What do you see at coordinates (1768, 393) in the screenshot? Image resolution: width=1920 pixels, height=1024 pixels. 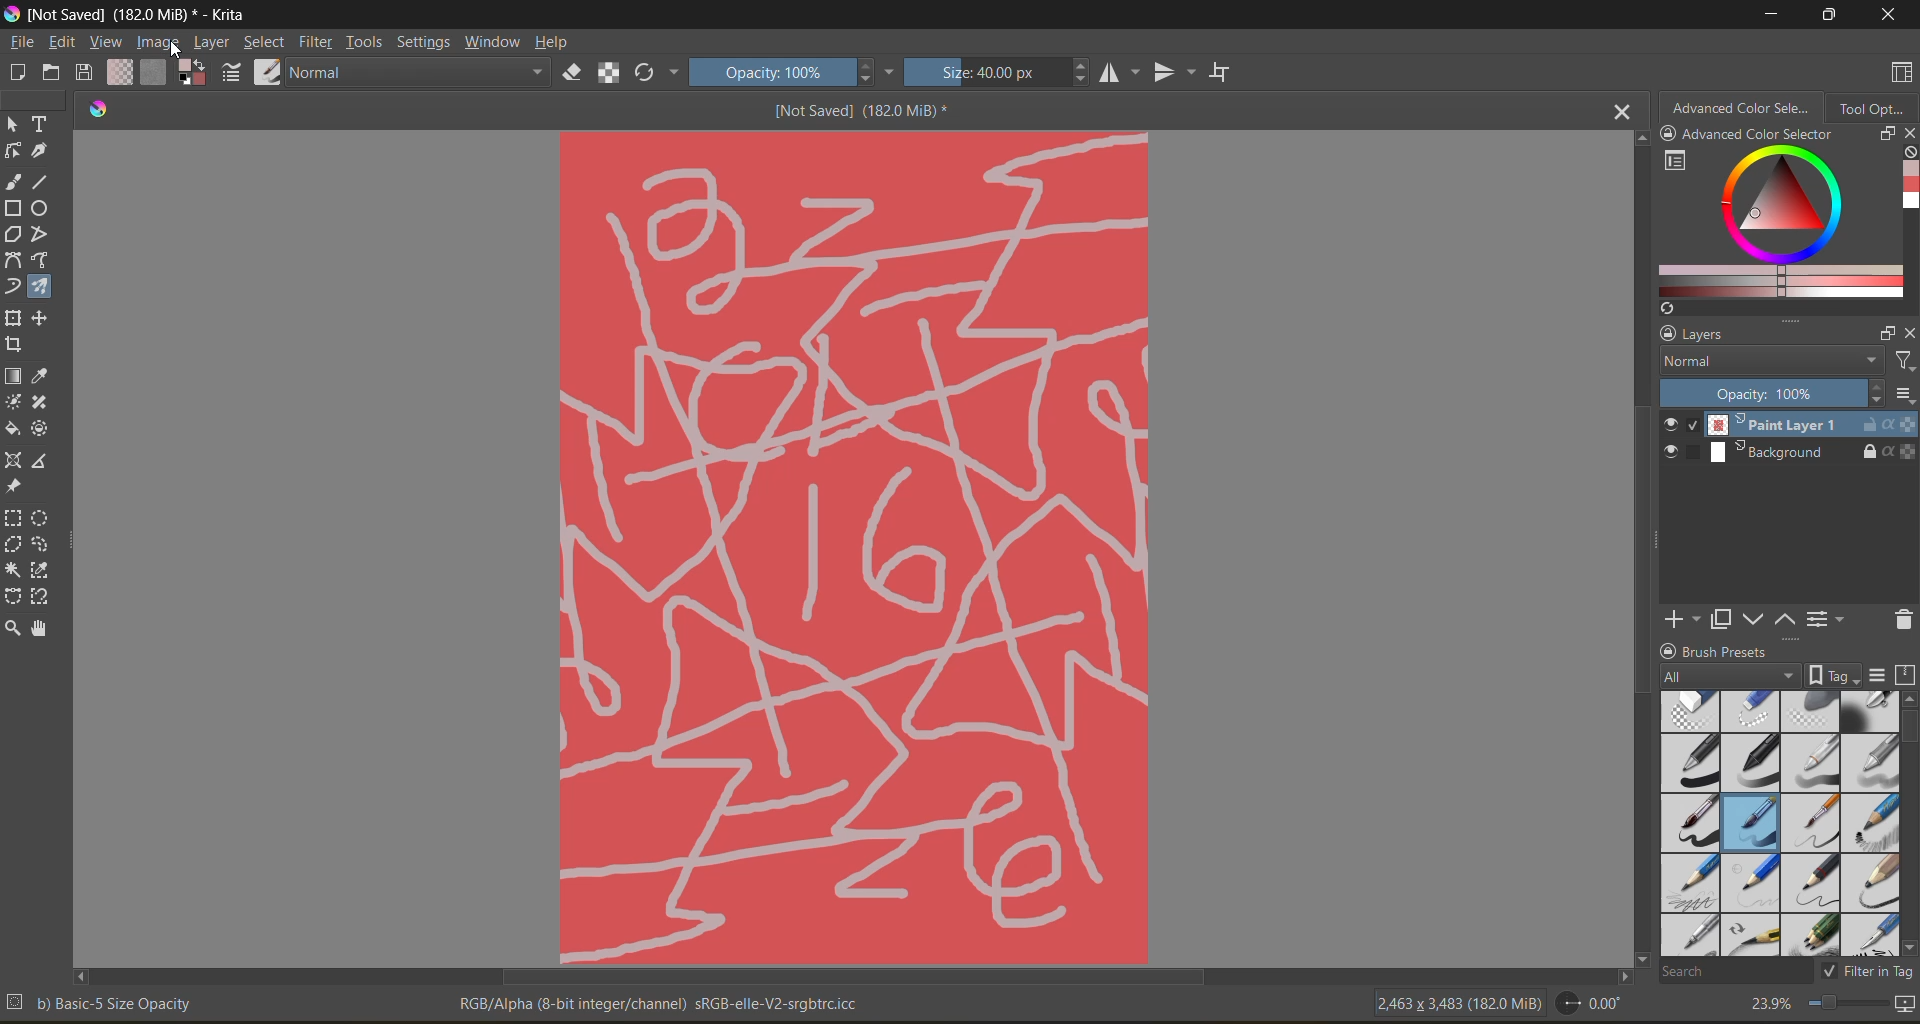 I see `opacity` at bounding box center [1768, 393].